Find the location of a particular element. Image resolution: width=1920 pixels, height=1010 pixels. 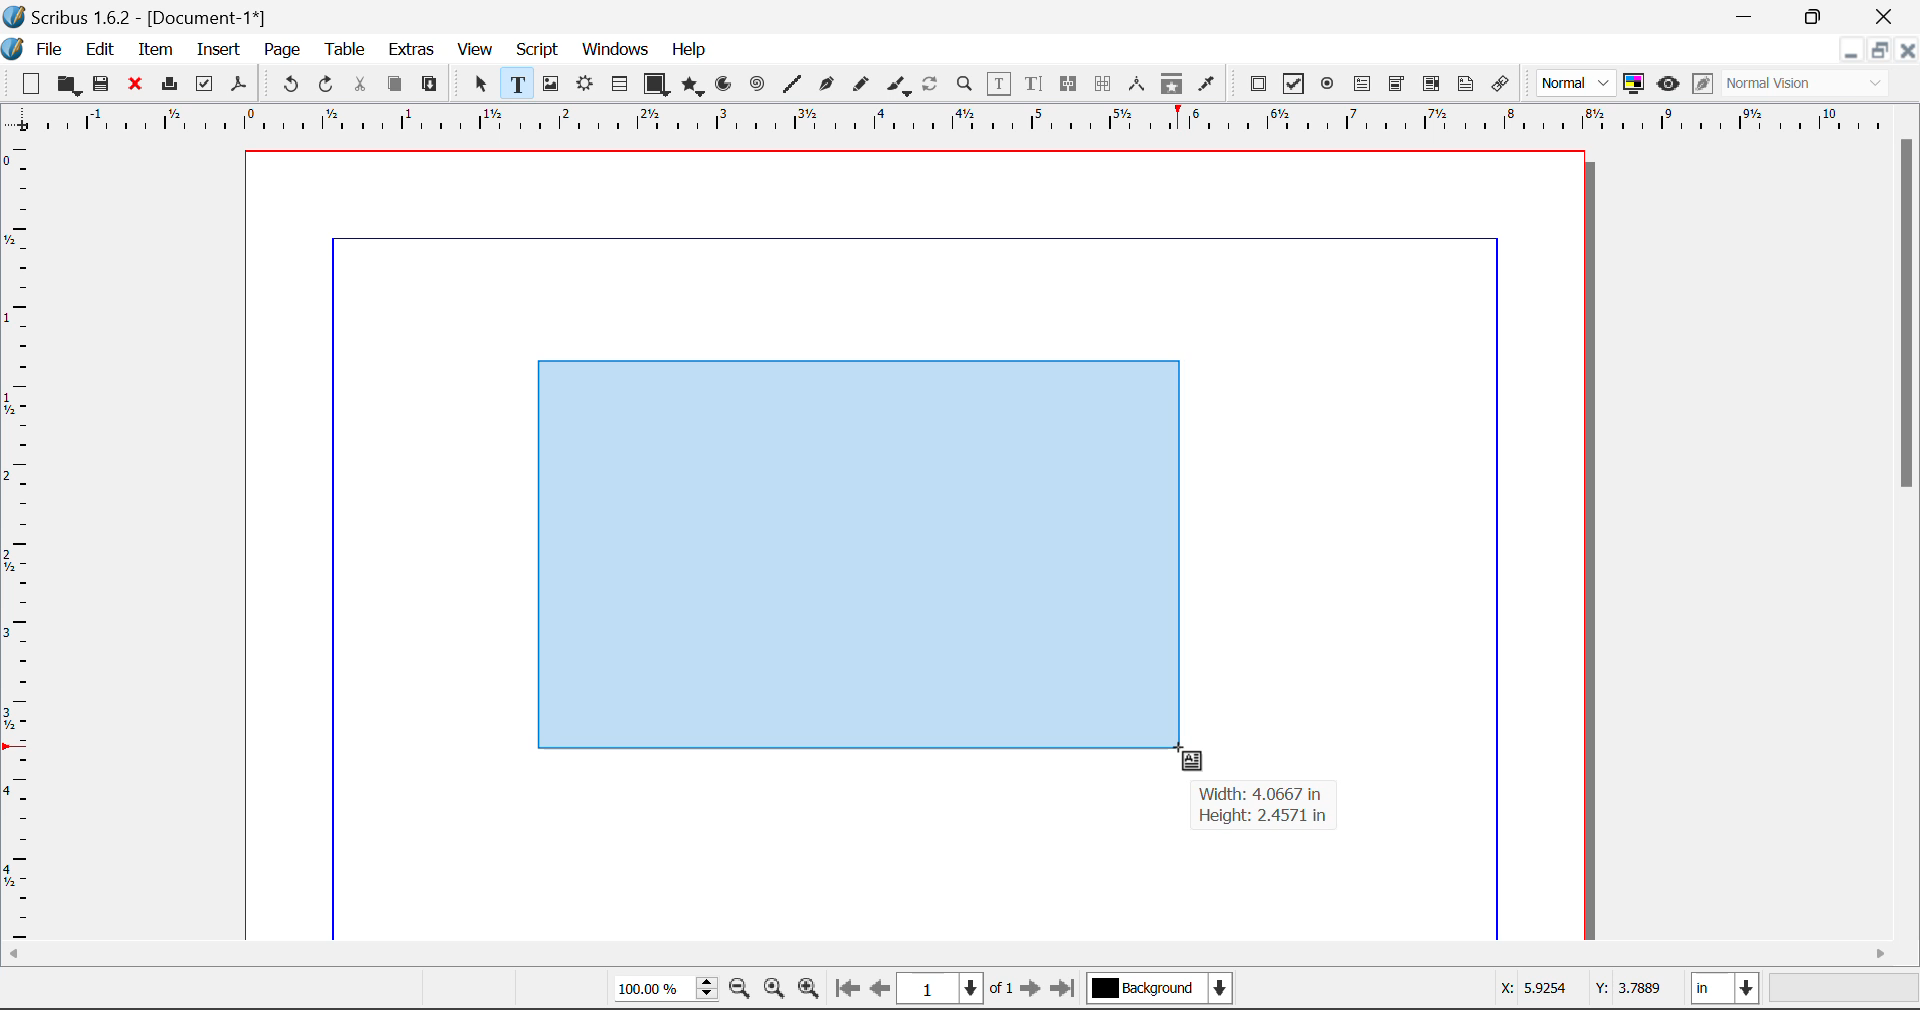

Polygon is located at coordinates (694, 86).